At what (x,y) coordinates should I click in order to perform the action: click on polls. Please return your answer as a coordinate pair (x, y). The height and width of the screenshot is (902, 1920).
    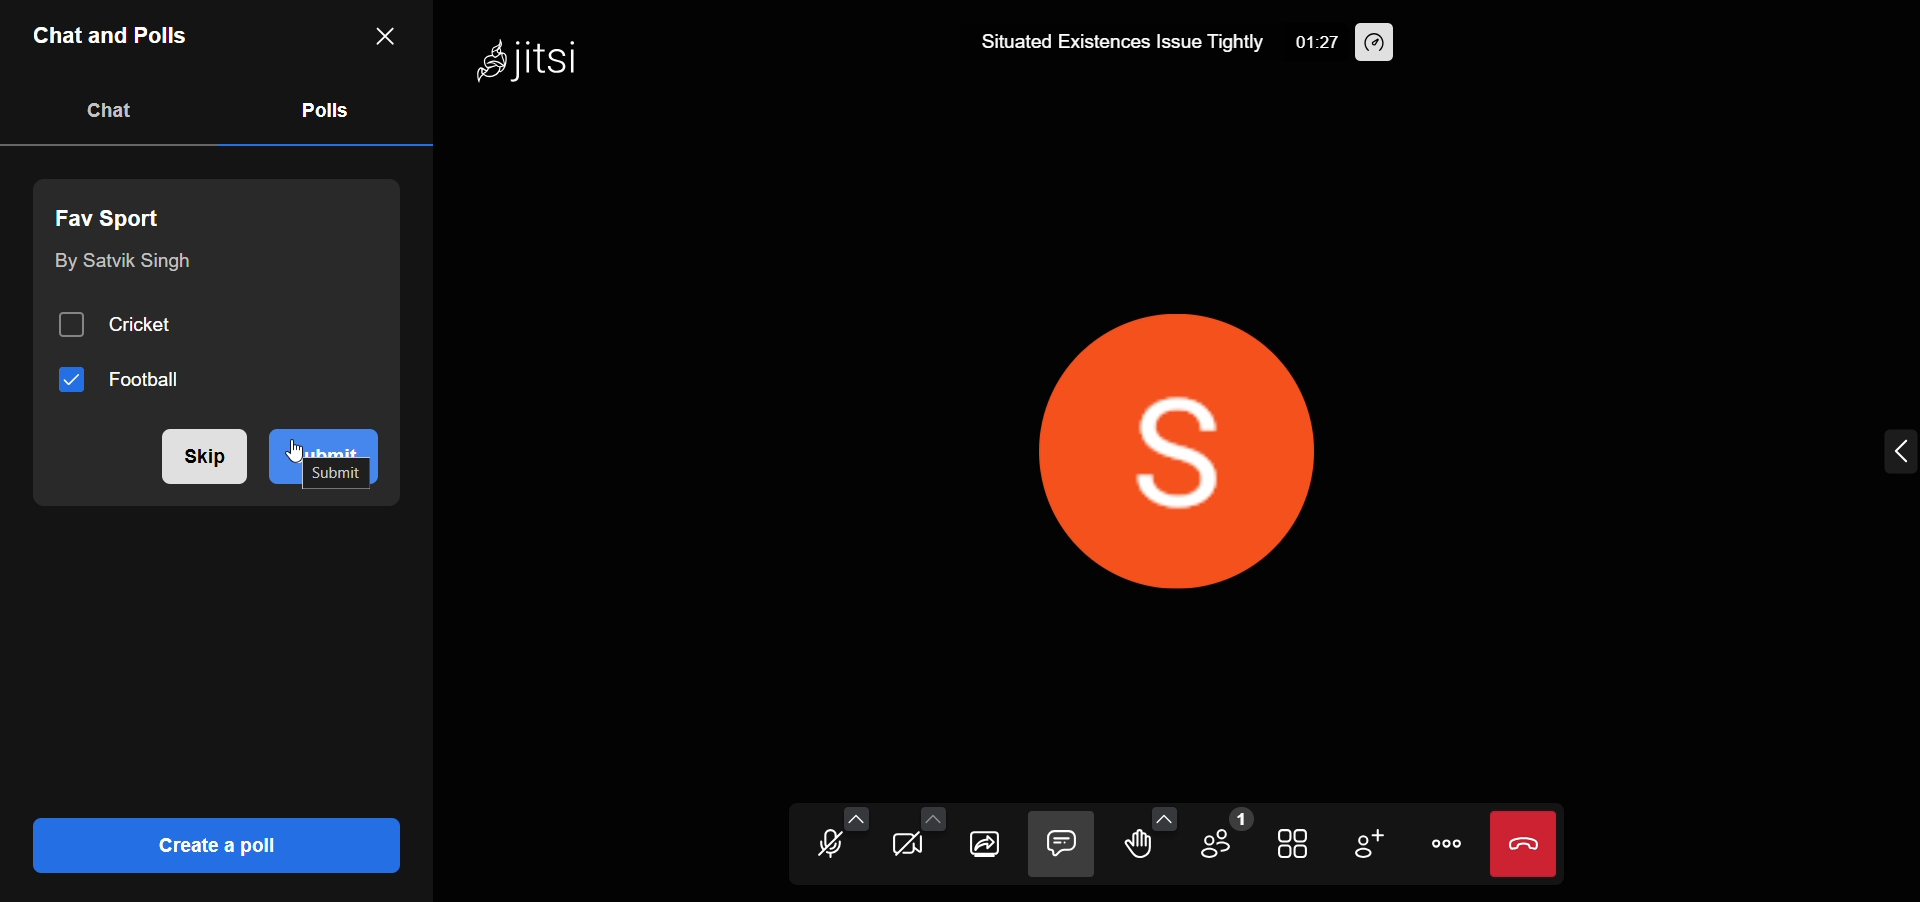
    Looking at the image, I should click on (326, 111).